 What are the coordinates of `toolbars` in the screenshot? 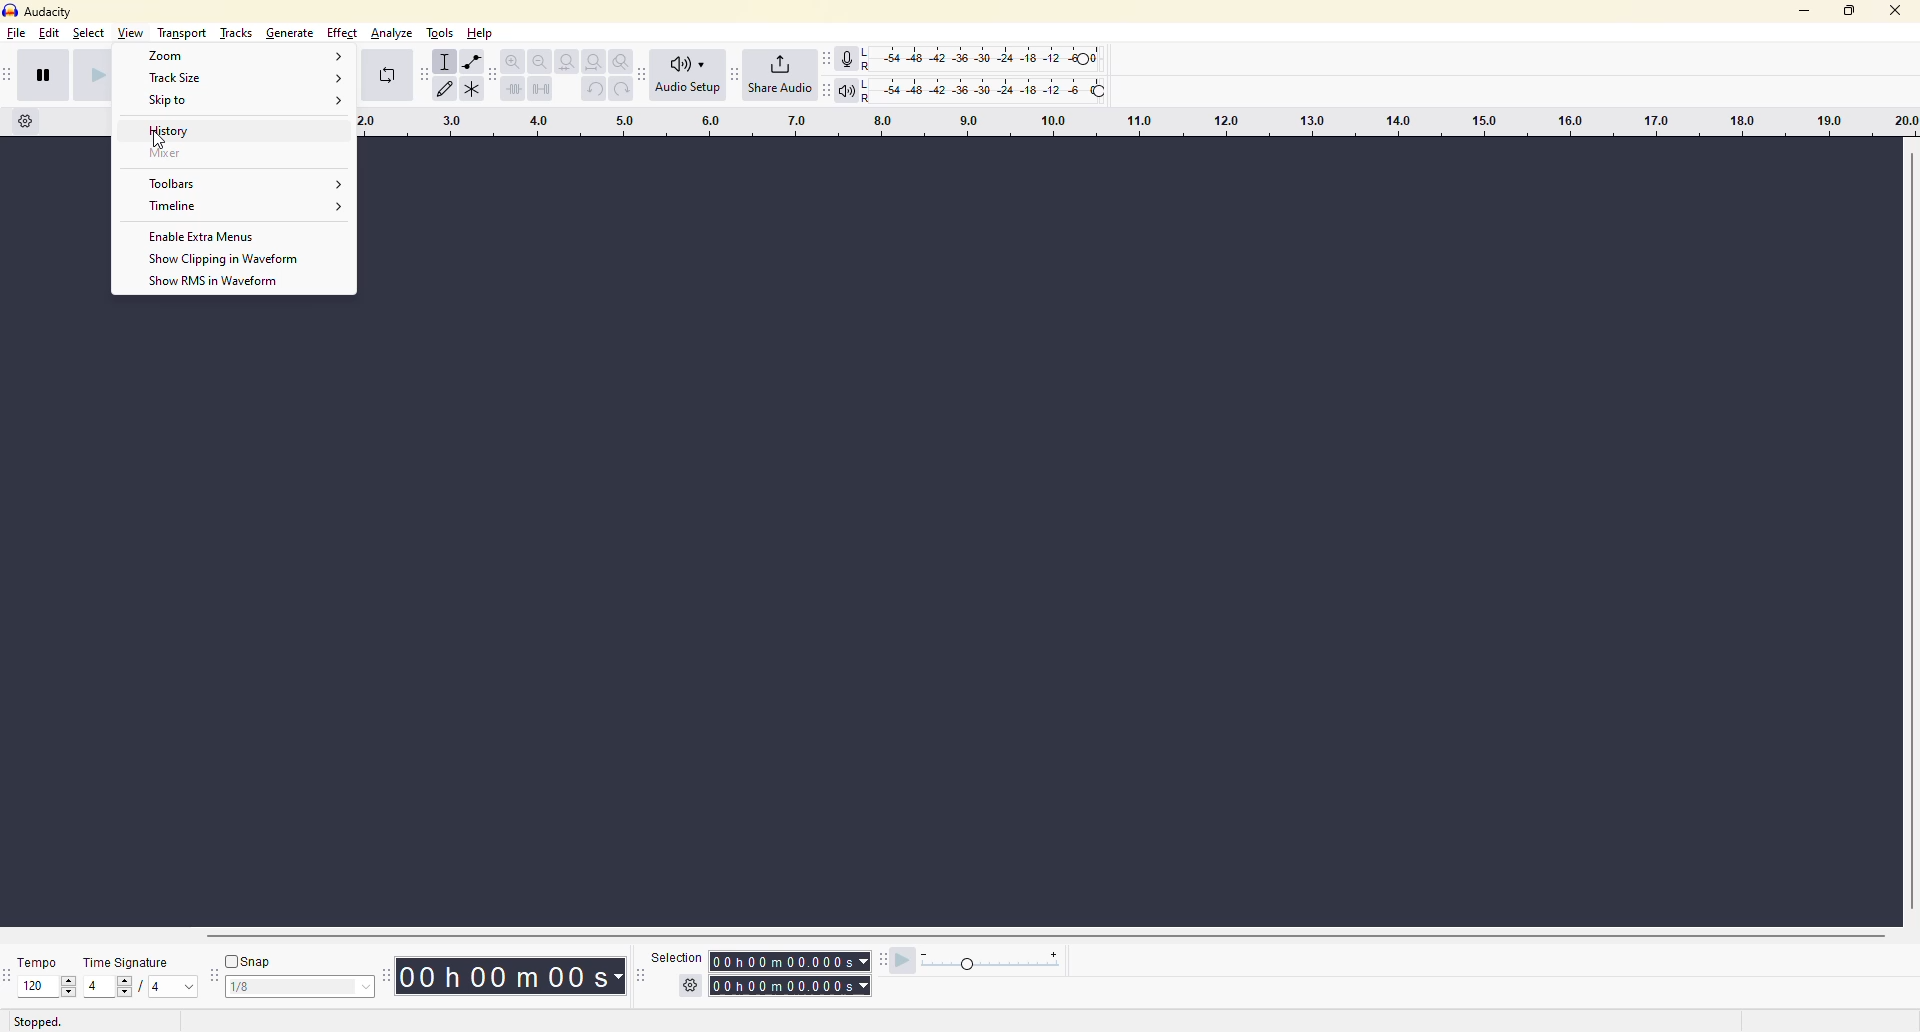 It's located at (244, 183).